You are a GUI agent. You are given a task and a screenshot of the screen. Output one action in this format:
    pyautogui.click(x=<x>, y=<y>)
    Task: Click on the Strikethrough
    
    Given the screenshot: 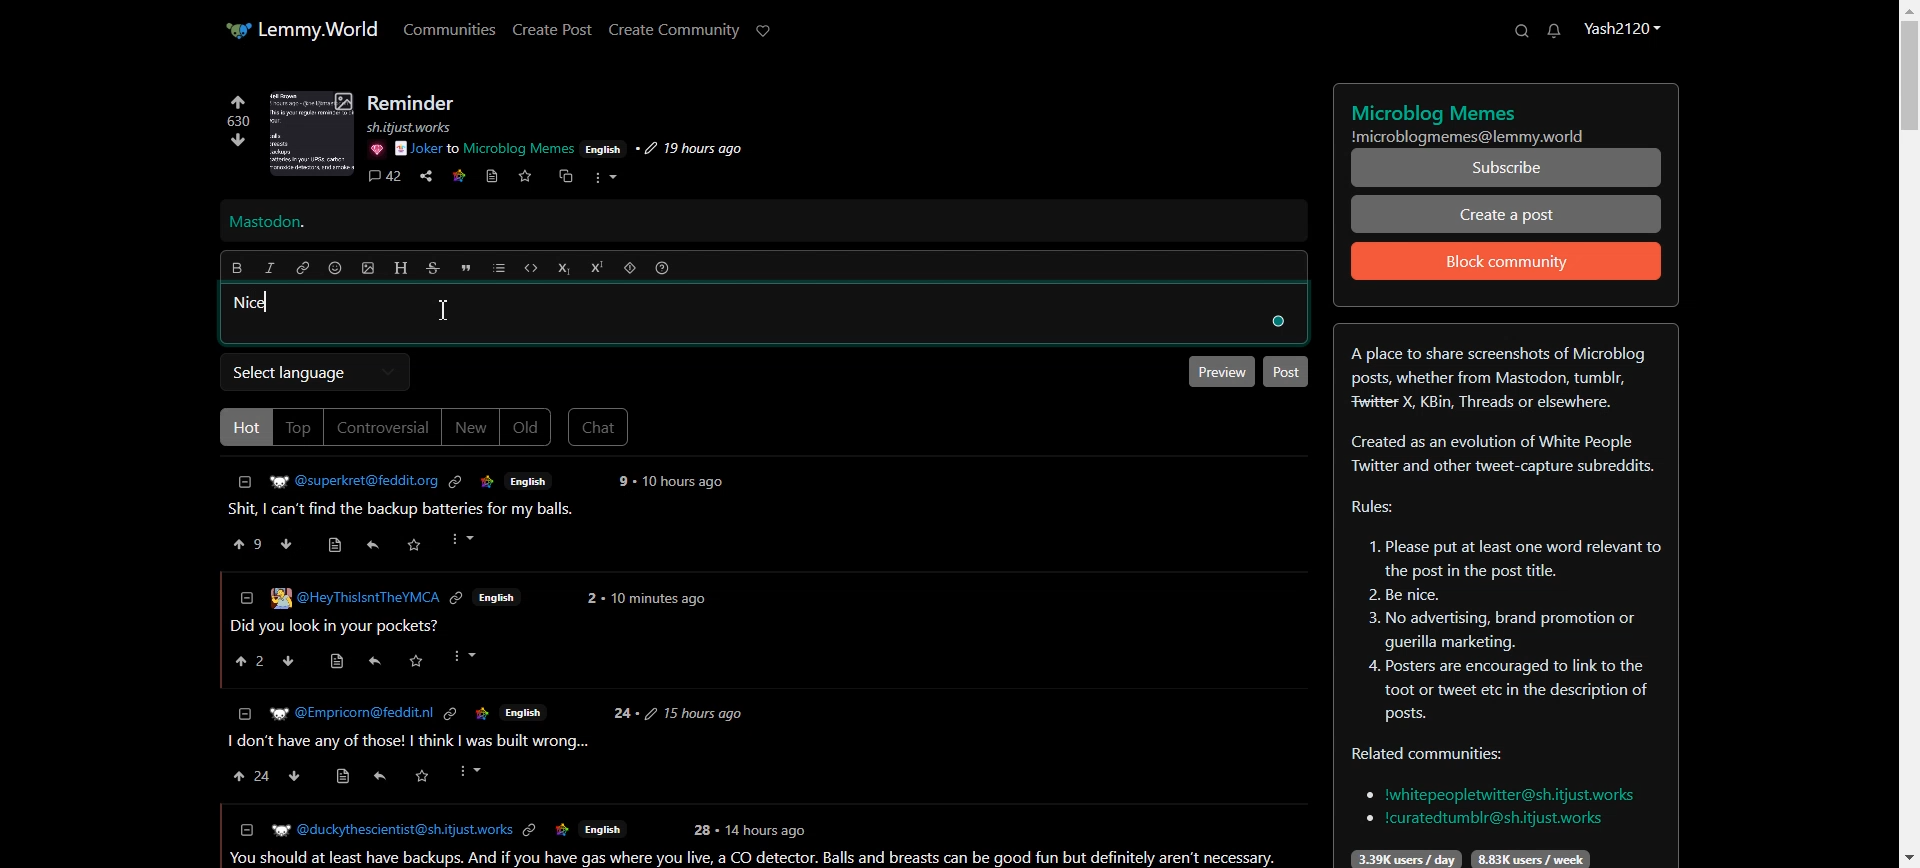 What is the action you would take?
    pyautogui.click(x=434, y=268)
    